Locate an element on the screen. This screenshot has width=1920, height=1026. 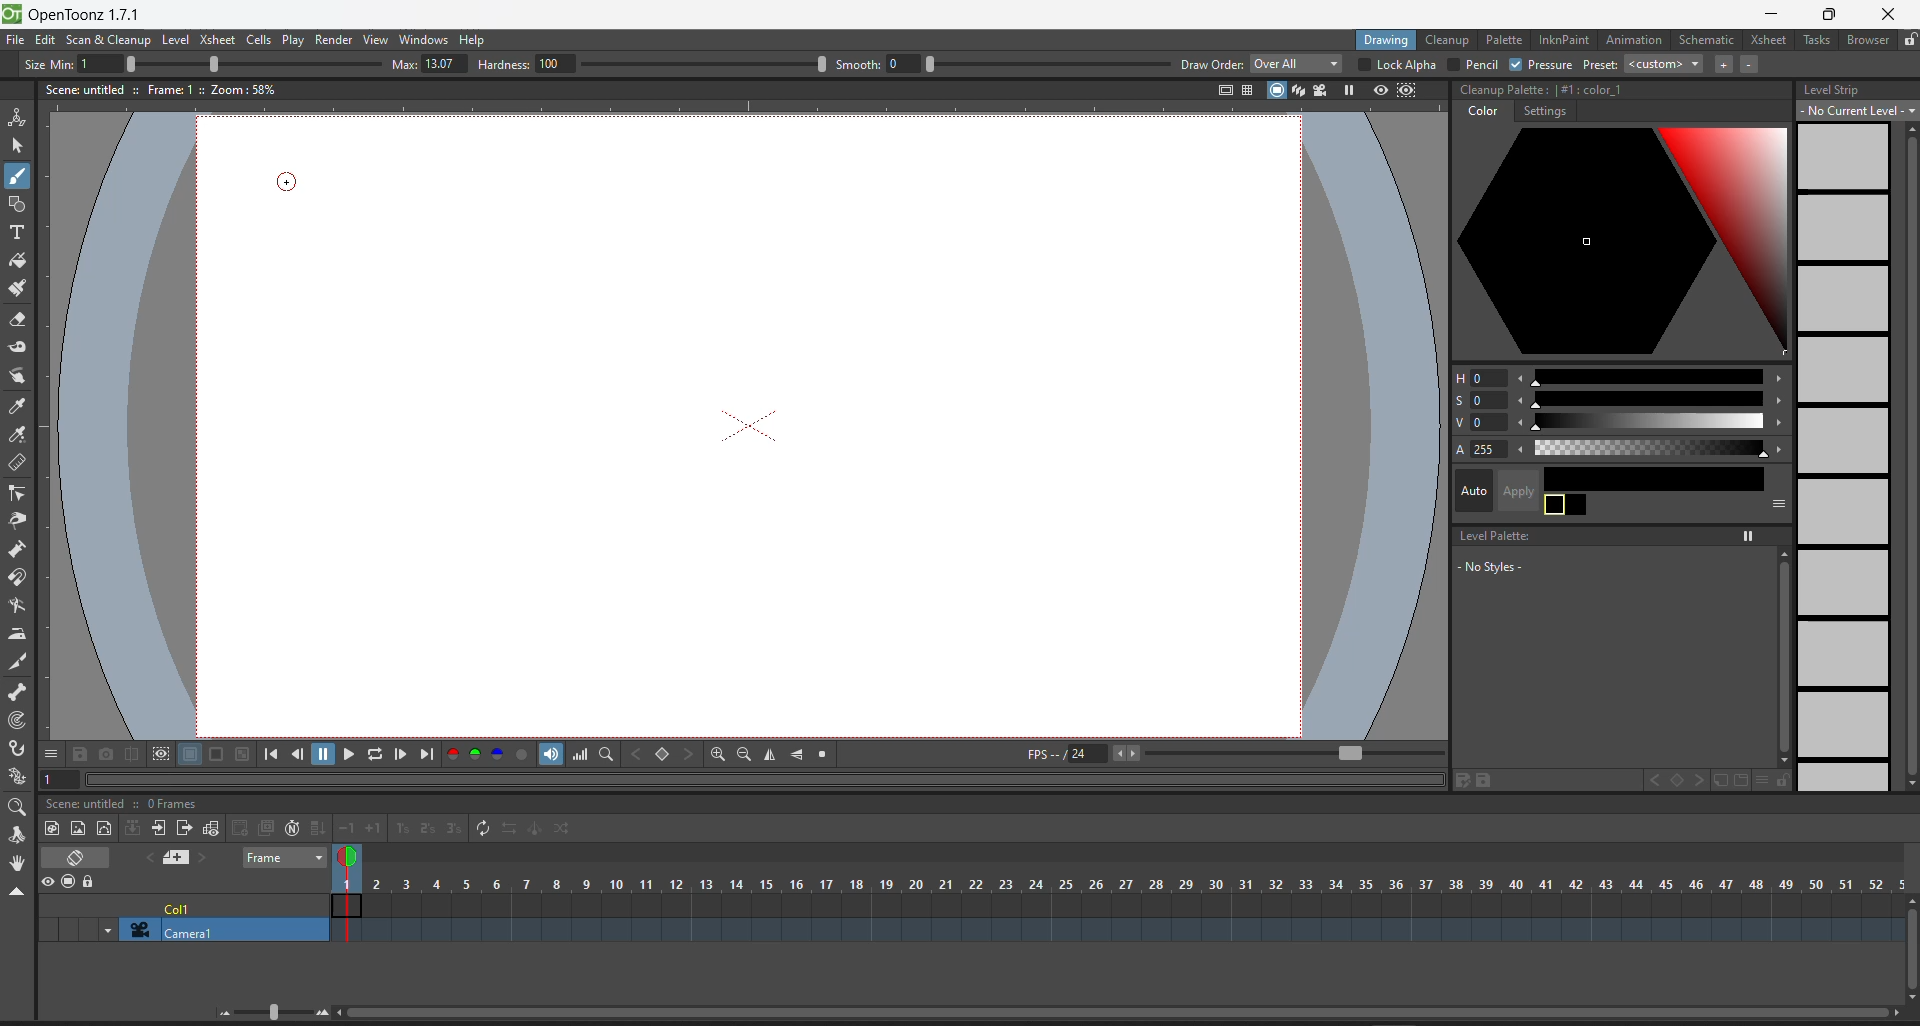
schematic is located at coordinates (1706, 40).